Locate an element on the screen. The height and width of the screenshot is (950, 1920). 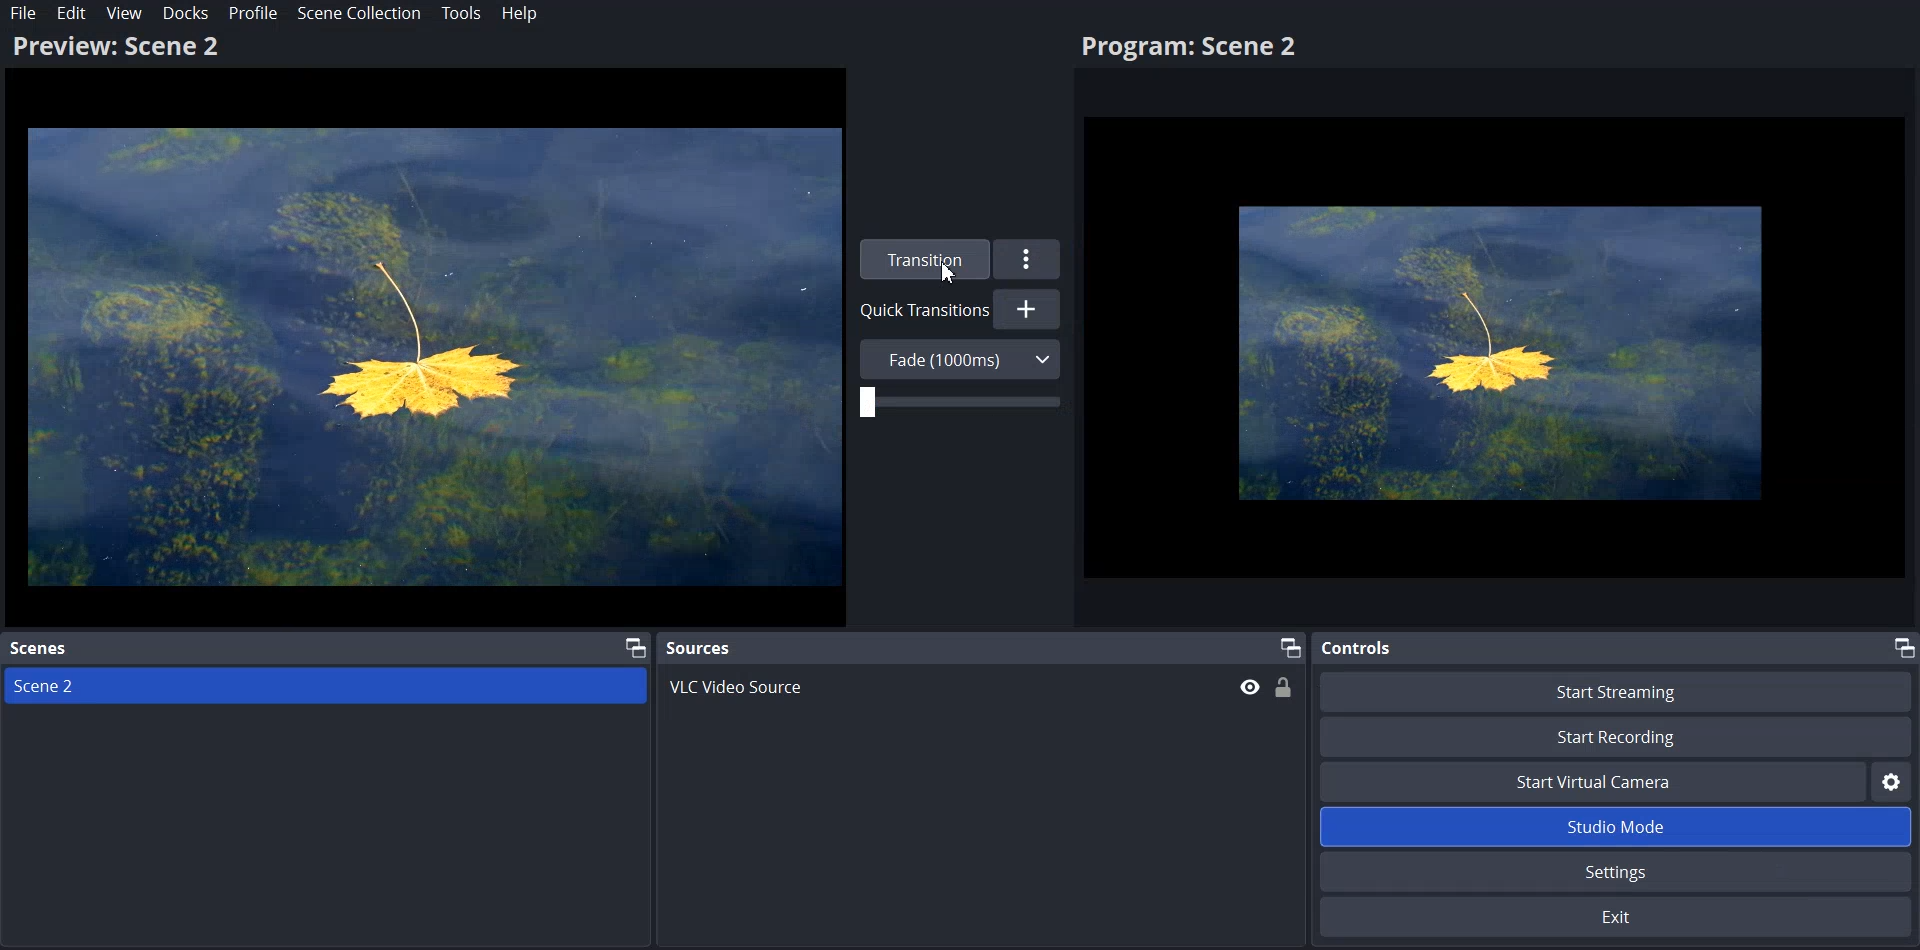
Help is located at coordinates (520, 14).